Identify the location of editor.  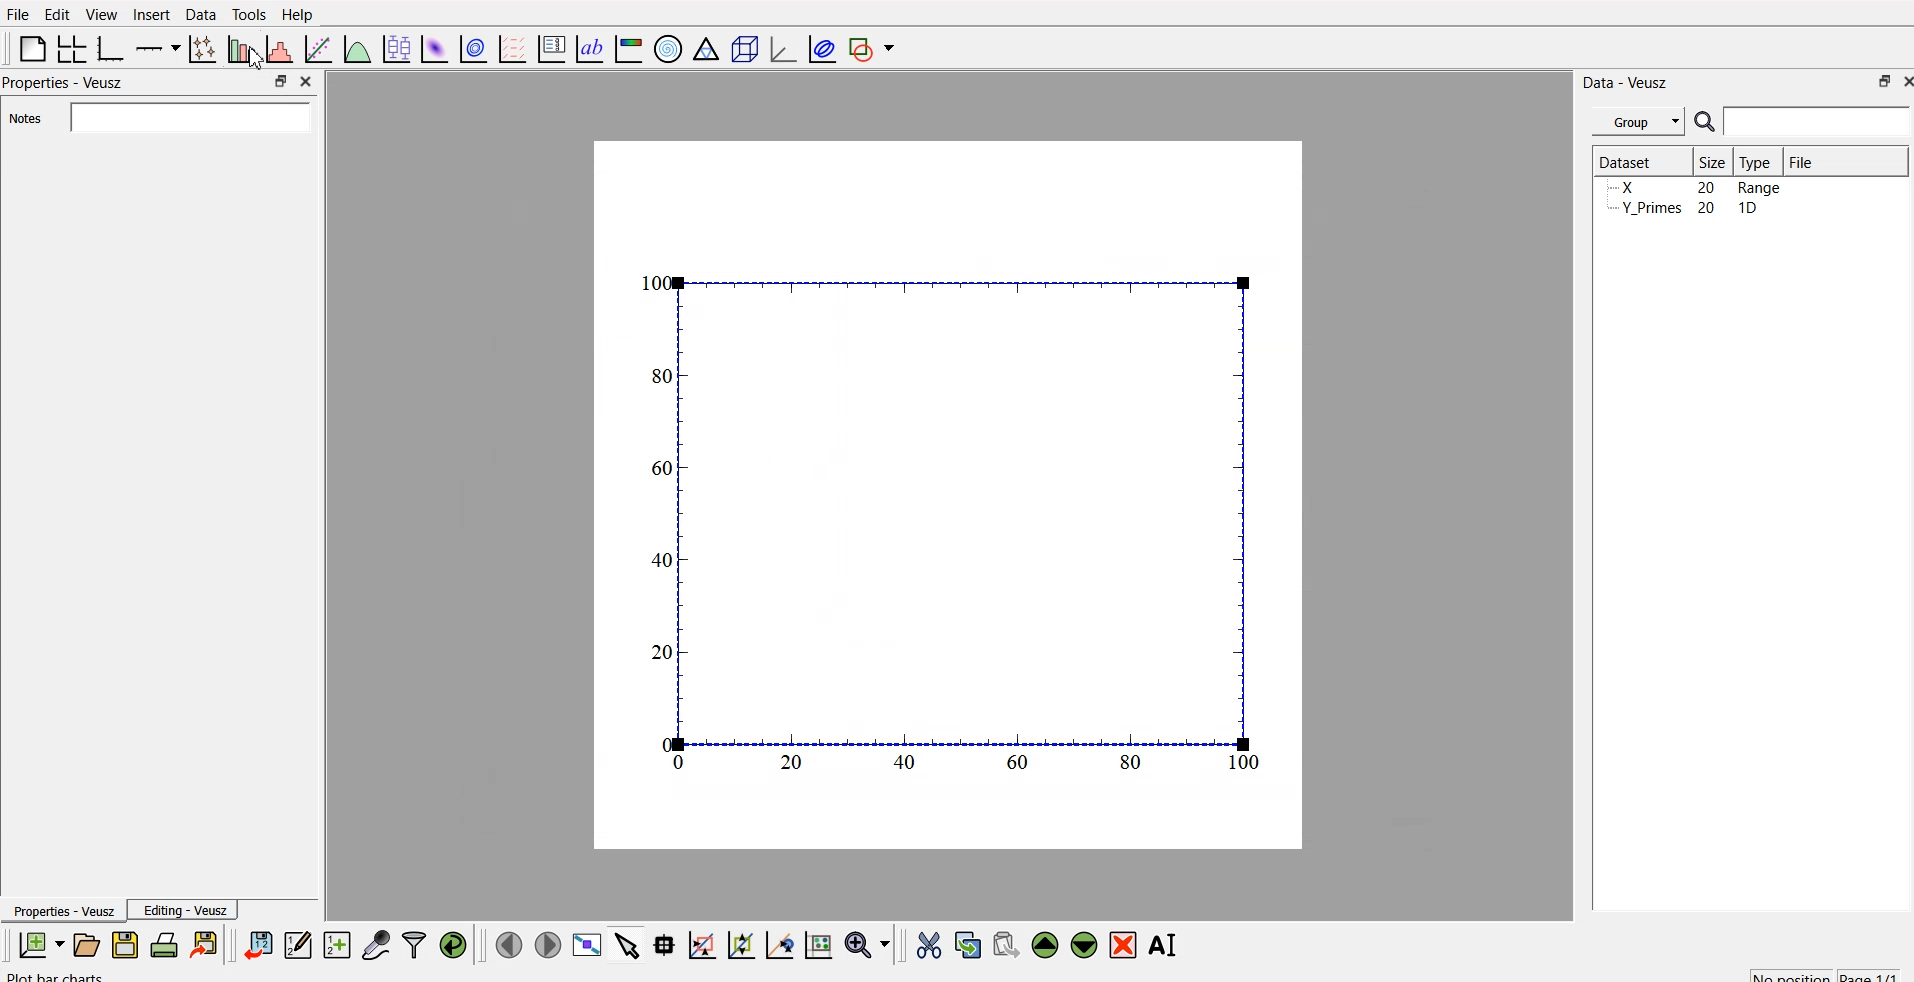
(299, 944).